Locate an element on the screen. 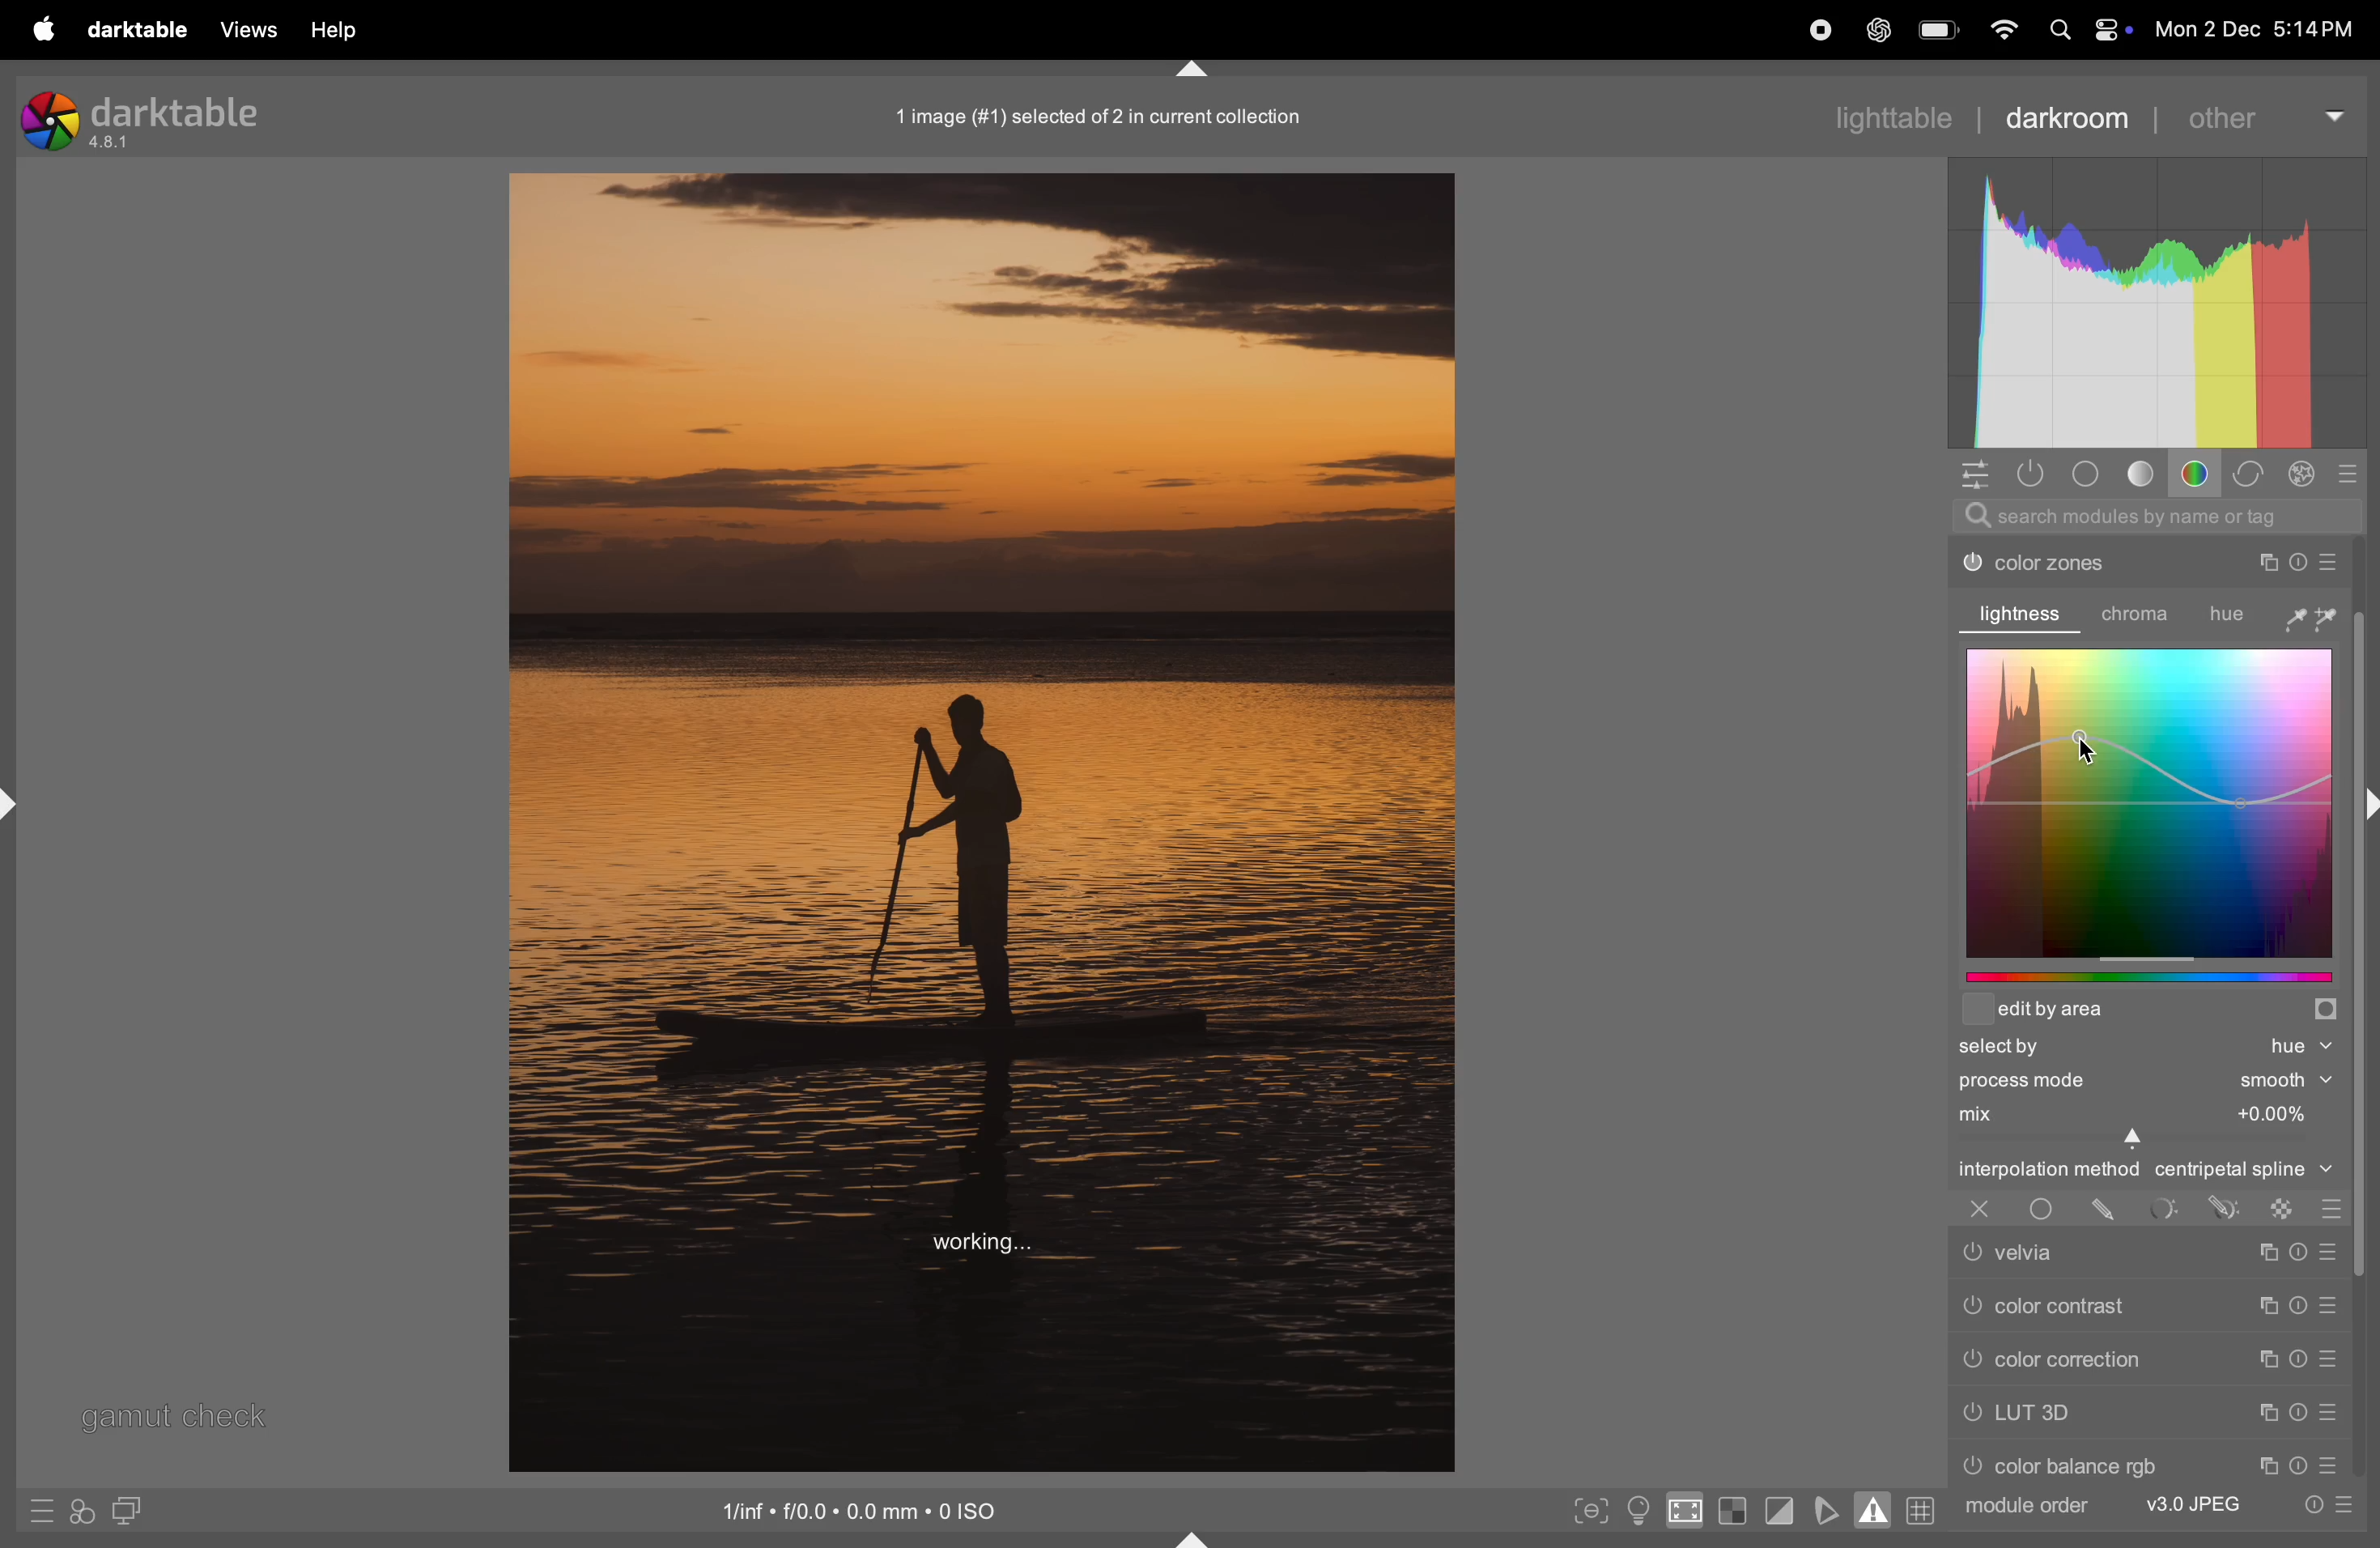 The width and height of the screenshot is (2380, 1548). preset is located at coordinates (2328, 1307).